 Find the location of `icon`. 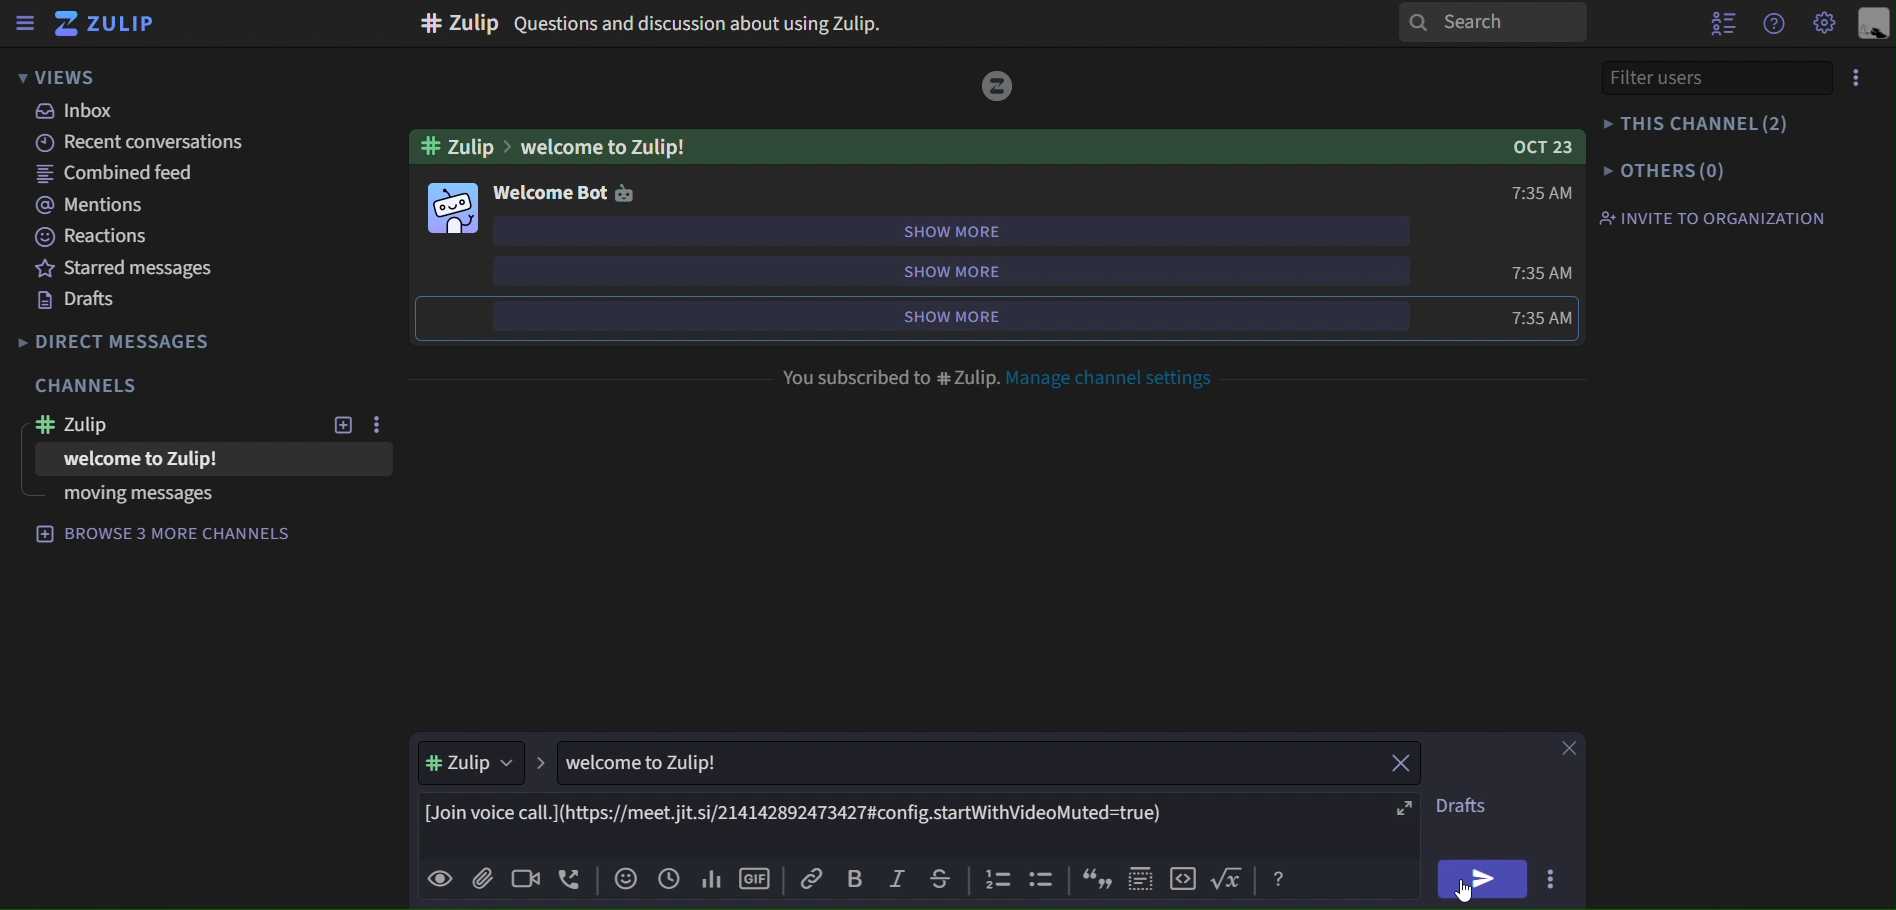

icon is located at coordinates (1183, 880).